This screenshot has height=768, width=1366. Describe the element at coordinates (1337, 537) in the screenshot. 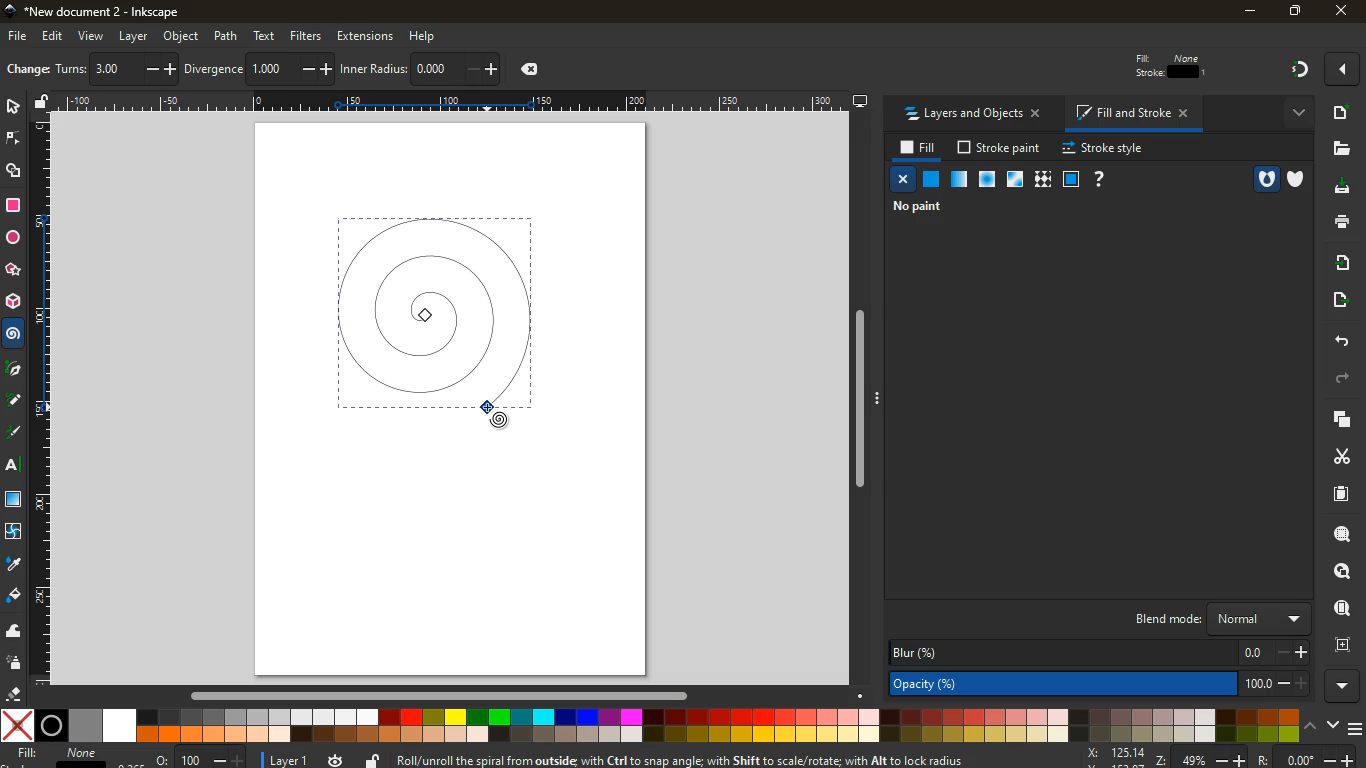

I see `search` at that location.